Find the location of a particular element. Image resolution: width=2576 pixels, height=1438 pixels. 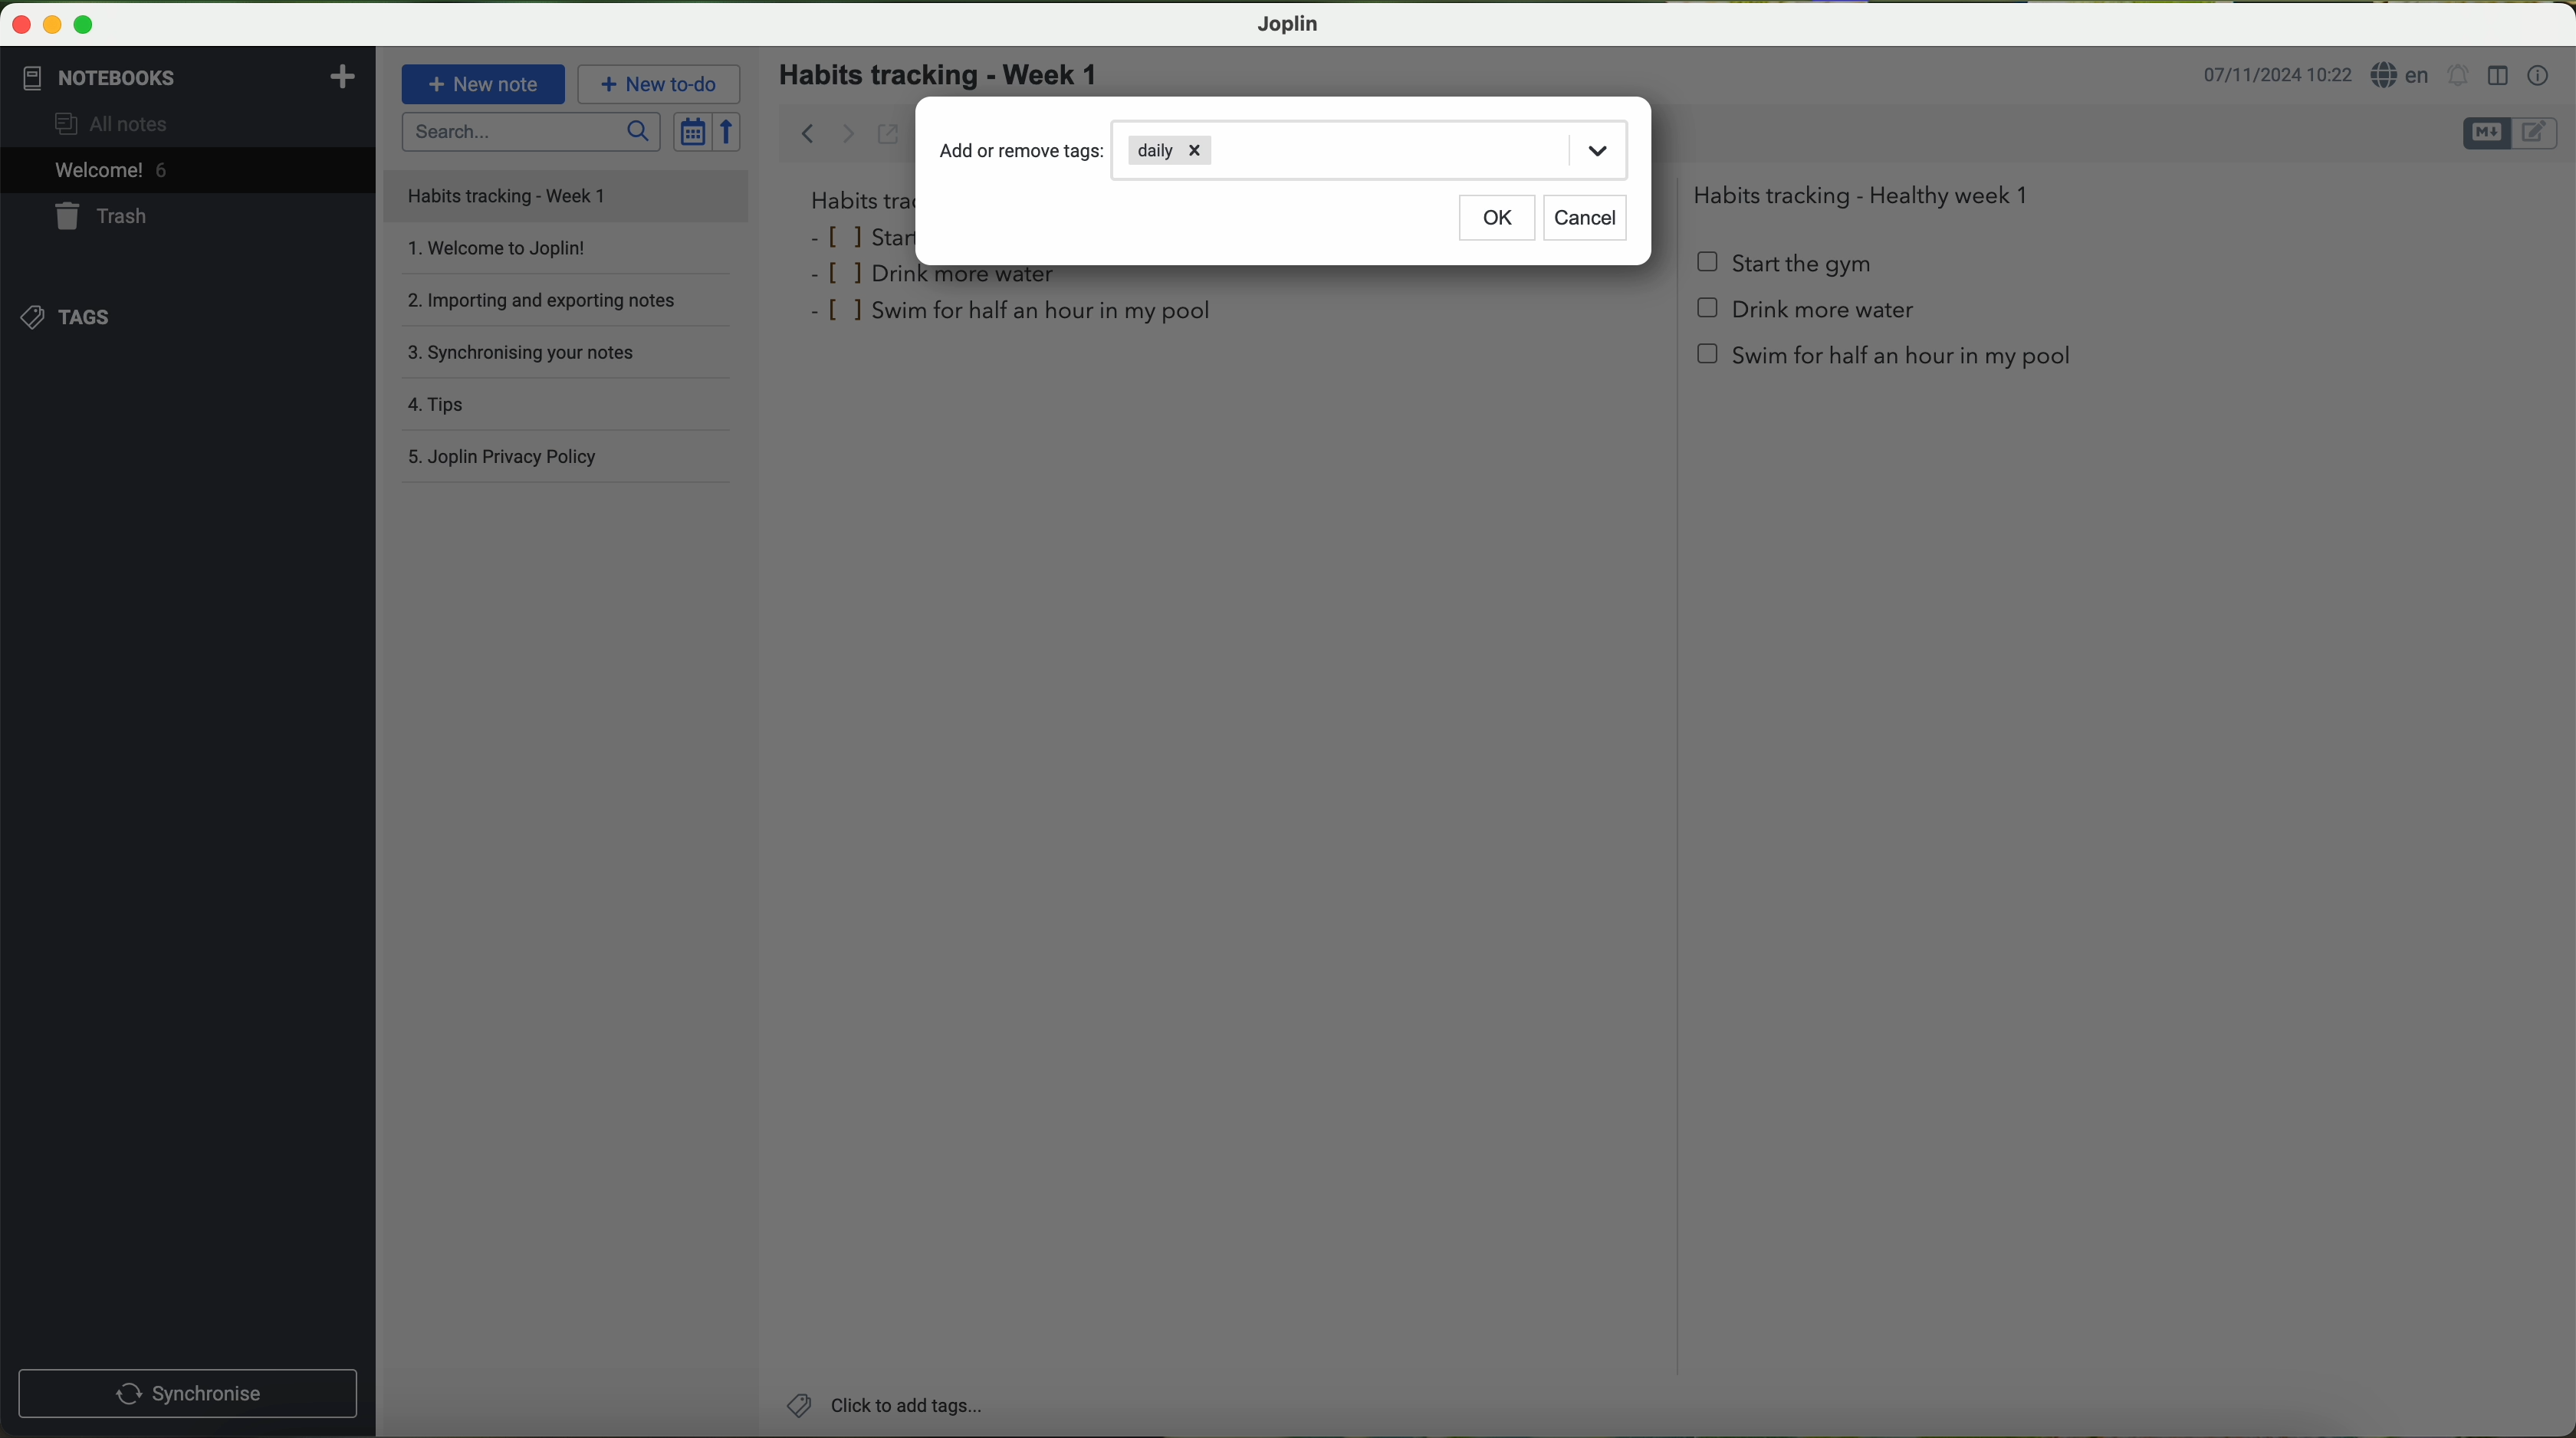

new to-do button is located at coordinates (659, 83).